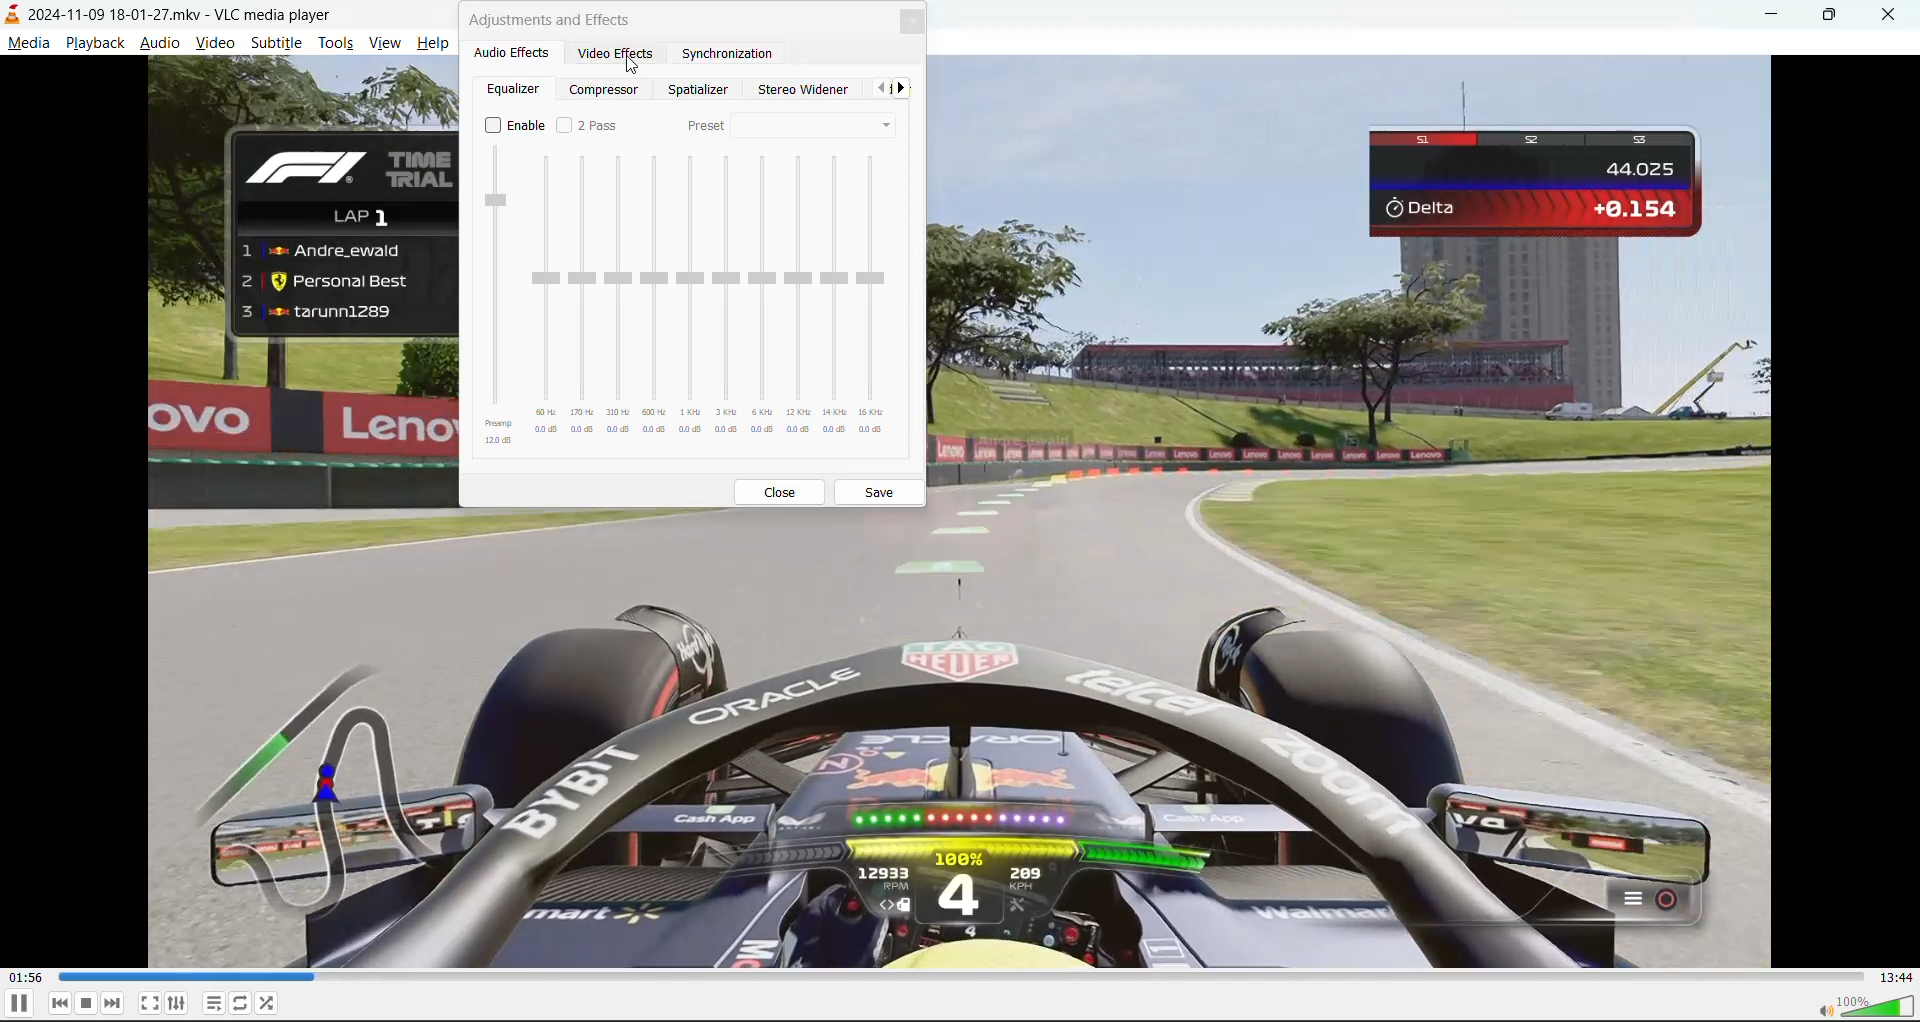 The width and height of the screenshot is (1920, 1022). What do you see at coordinates (91, 40) in the screenshot?
I see `playback` at bounding box center [91, 40].